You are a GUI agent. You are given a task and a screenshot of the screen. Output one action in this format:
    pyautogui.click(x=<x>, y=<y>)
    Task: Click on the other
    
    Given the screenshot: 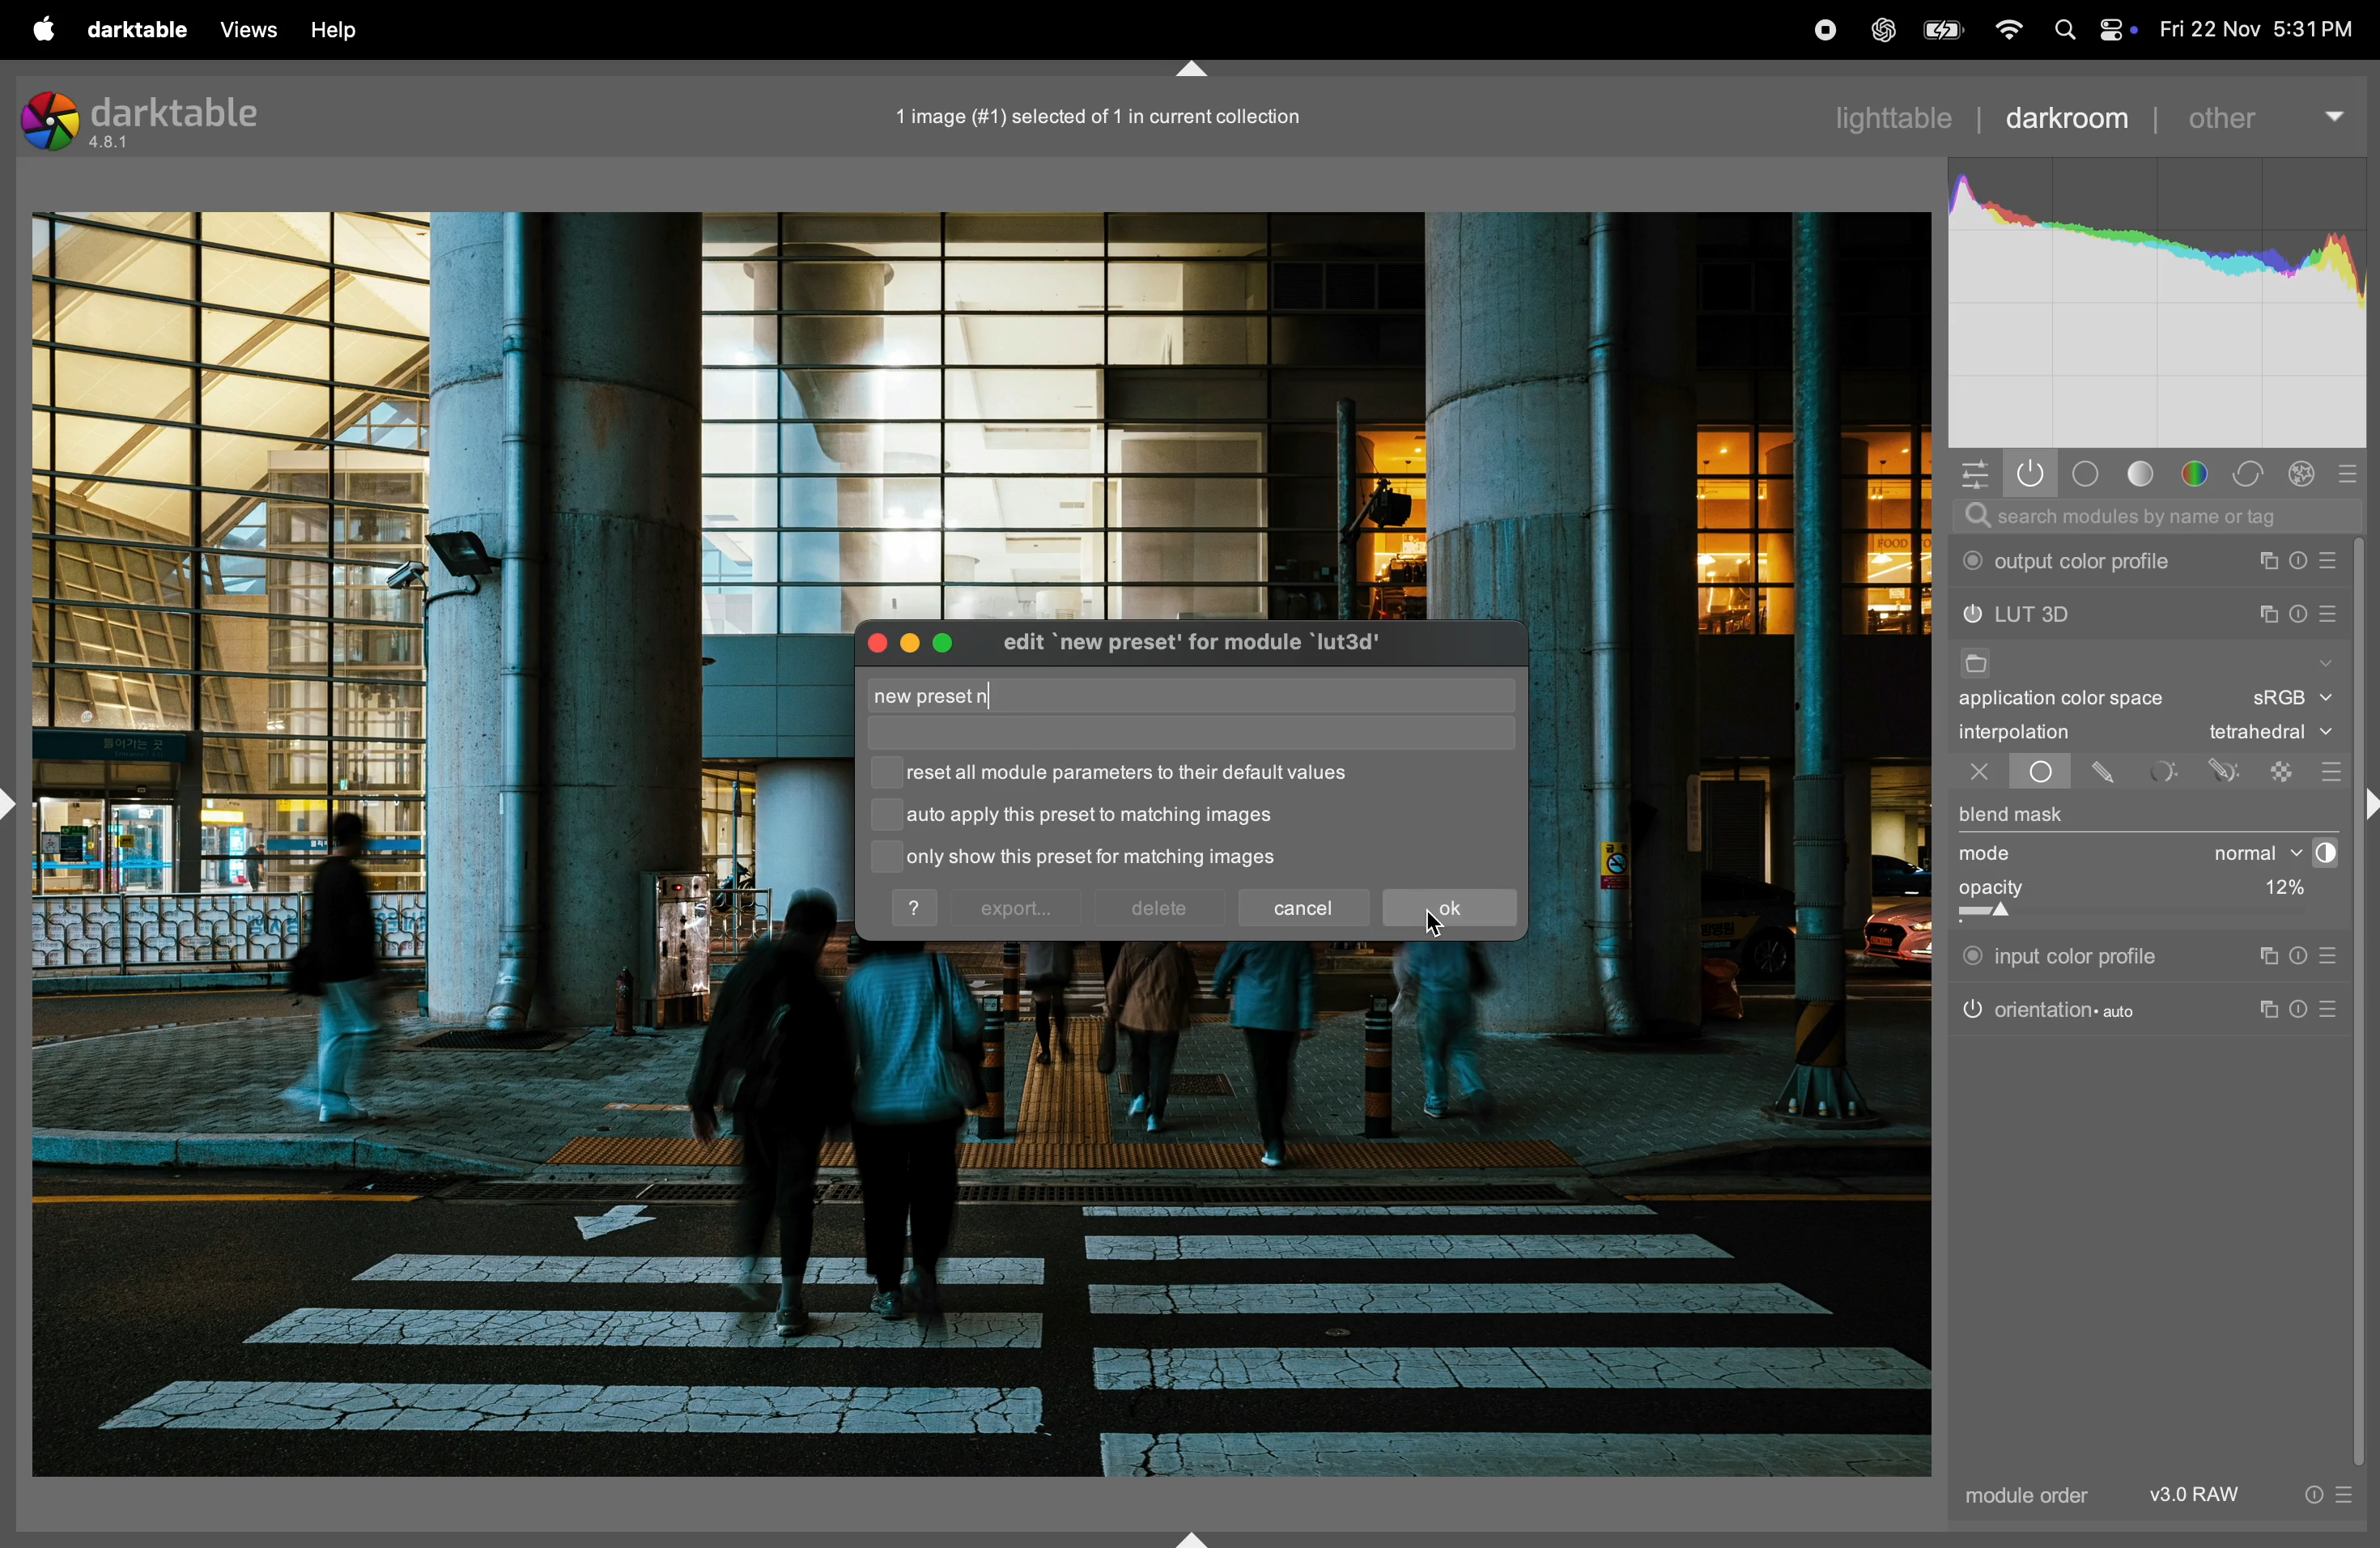 What is the action you would take?
    pyautogui.click(x=2264, y=109)
    